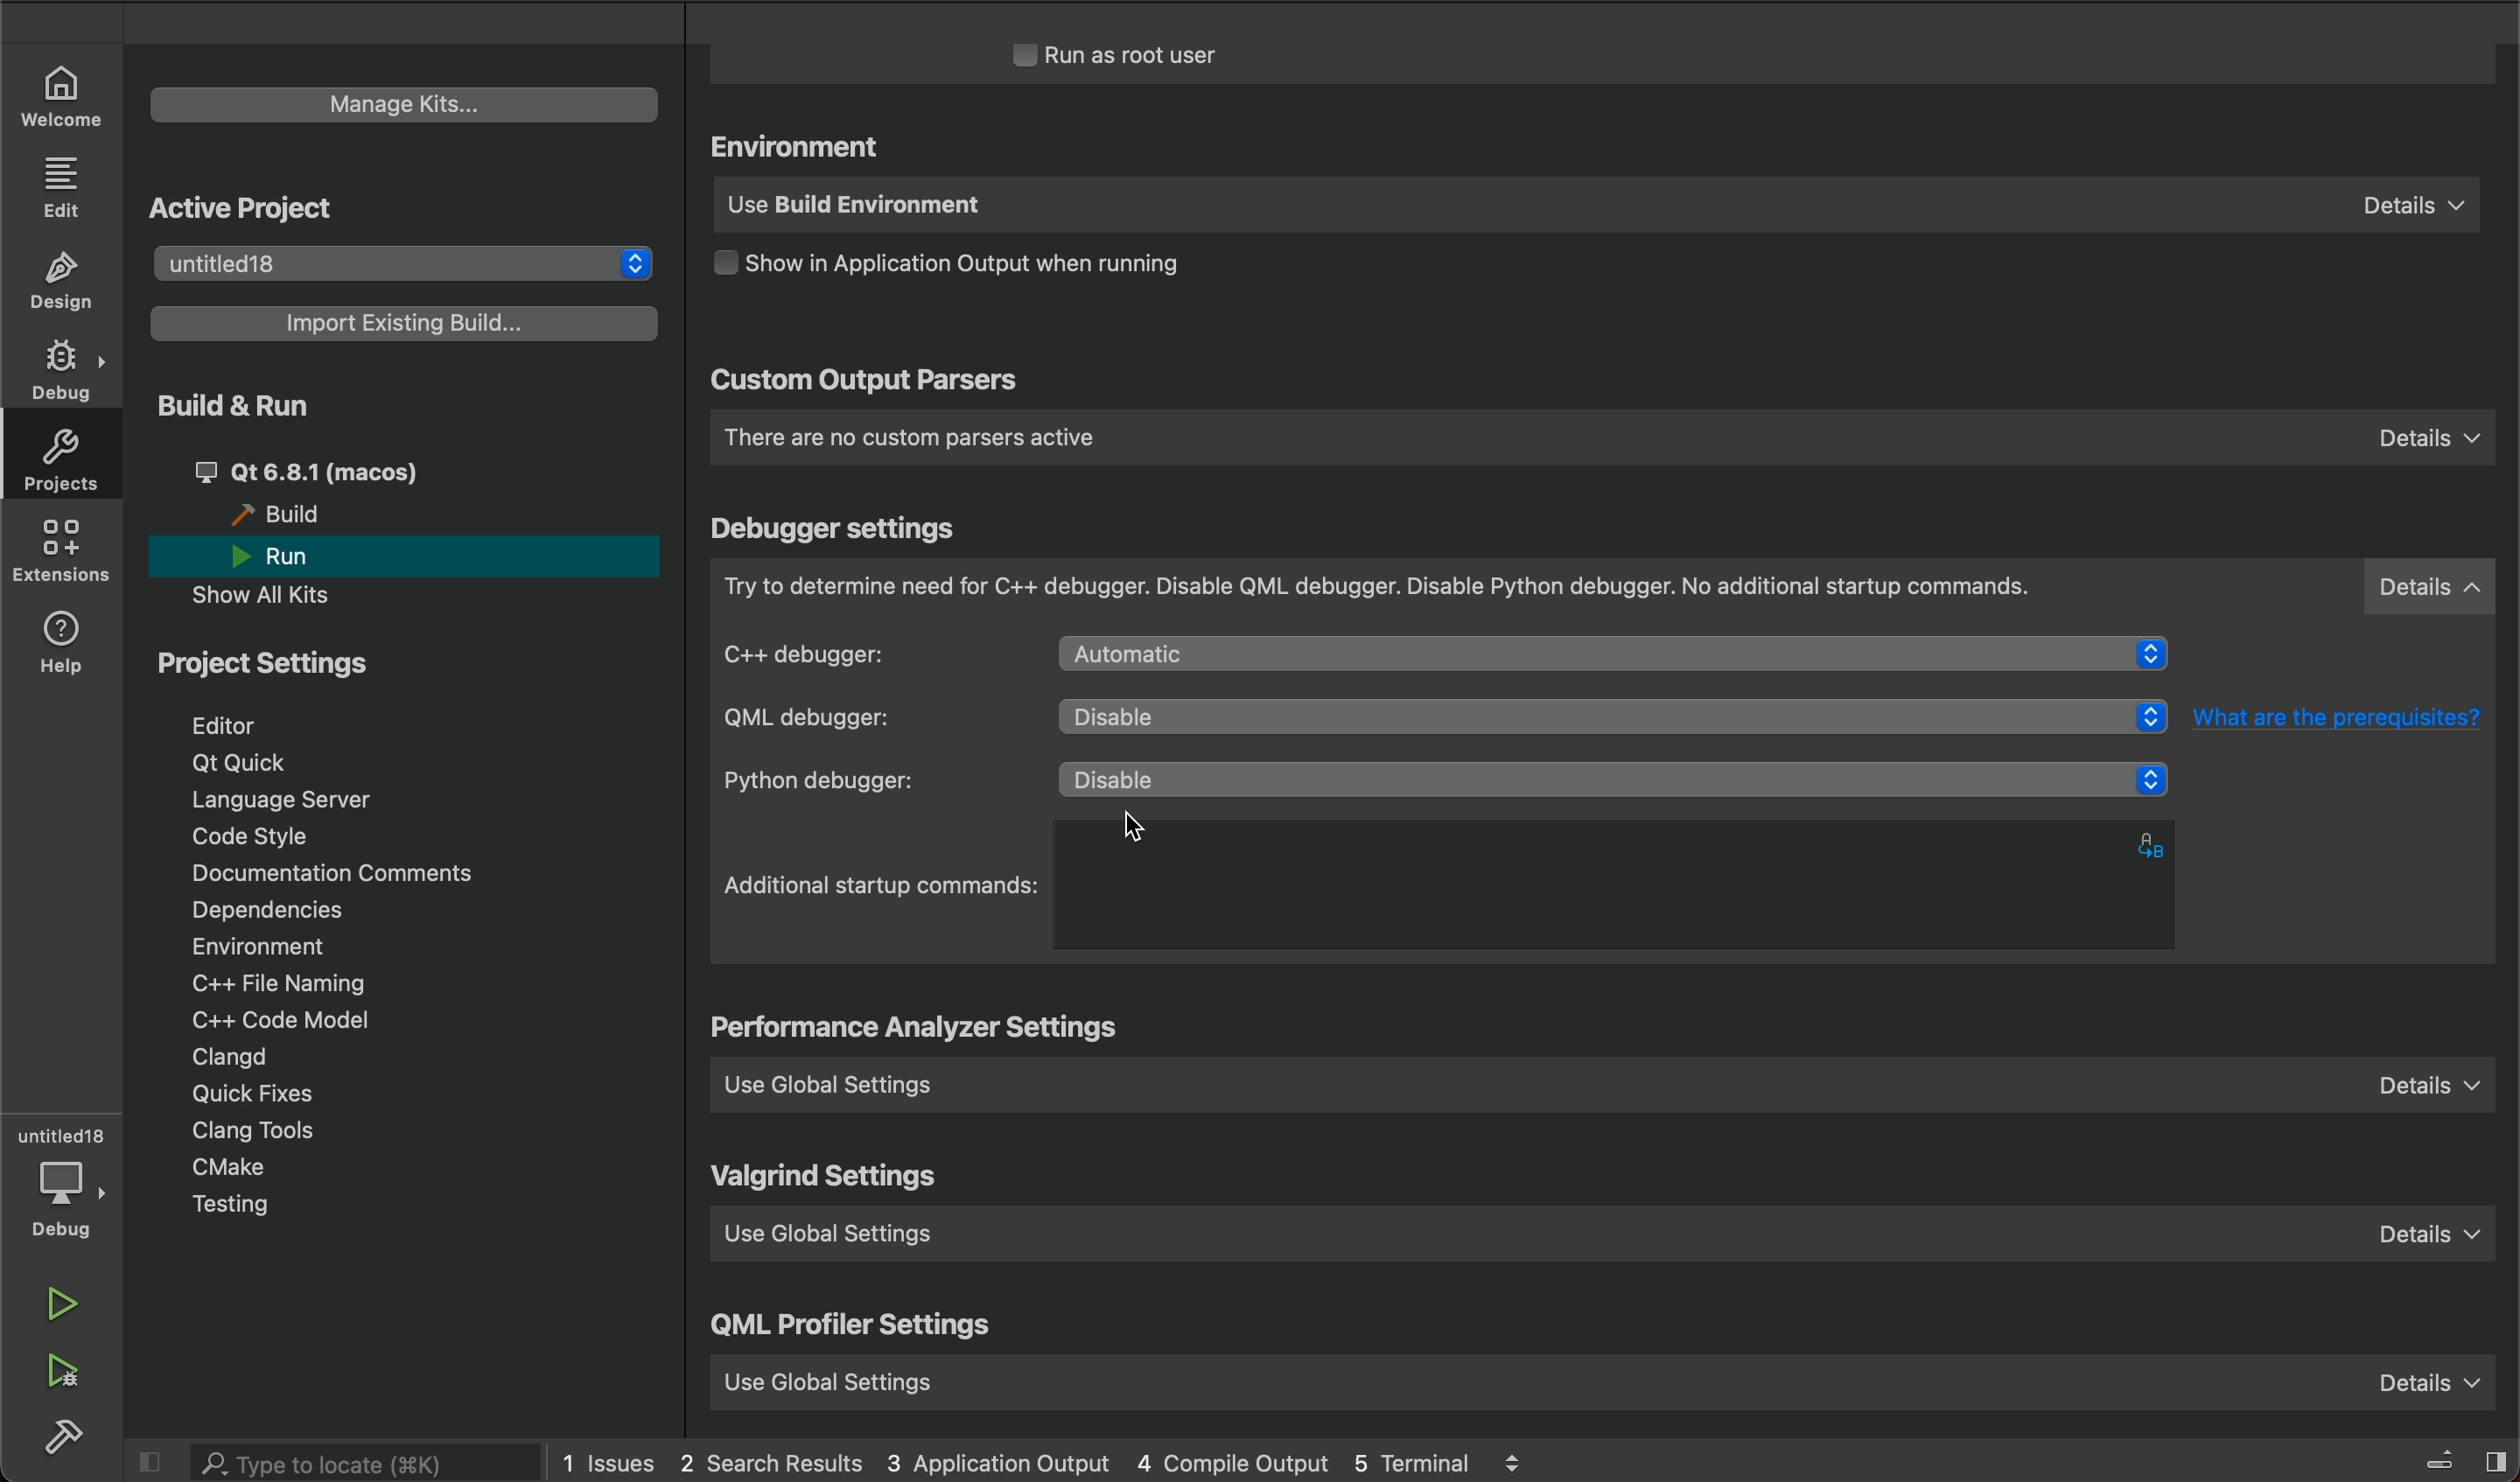 This screenshot has height=1482, width=2520. What do you see at coordinates (854, 1330) in the screenshot?
I see `qml ` at bounding box center [854, 1330].